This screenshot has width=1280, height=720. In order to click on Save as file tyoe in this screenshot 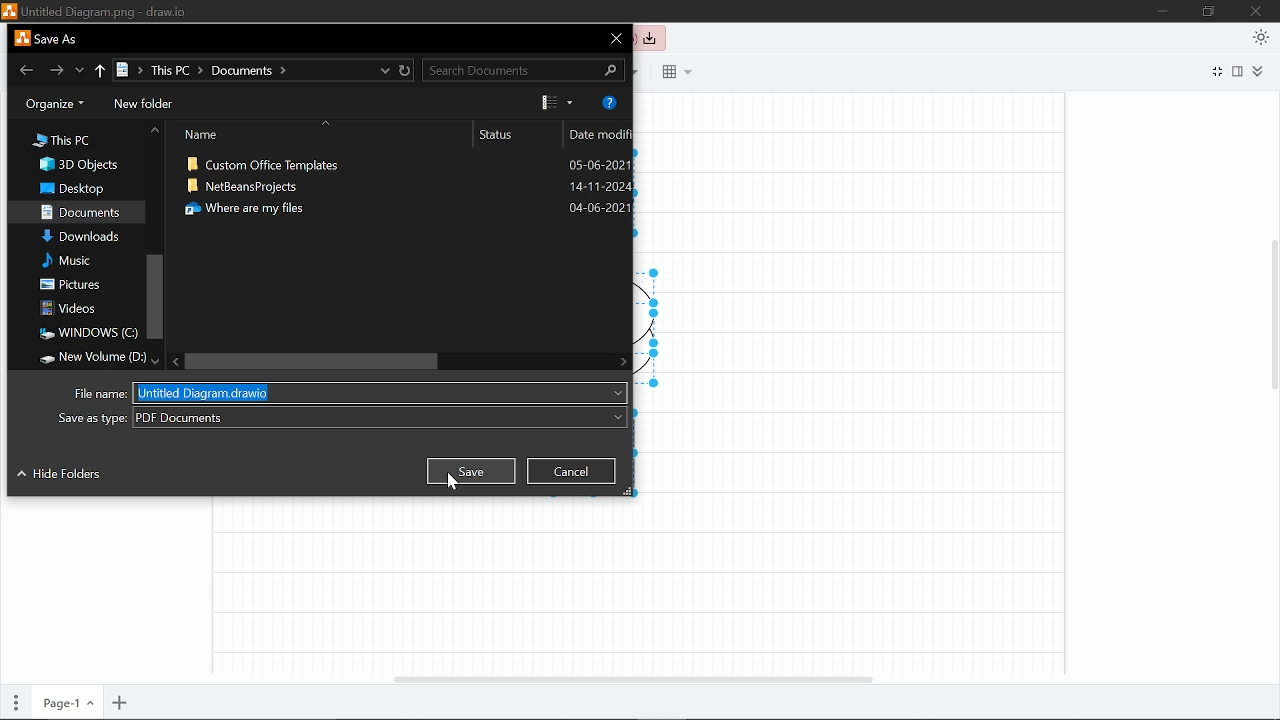, I will do `click(341, 417)`.